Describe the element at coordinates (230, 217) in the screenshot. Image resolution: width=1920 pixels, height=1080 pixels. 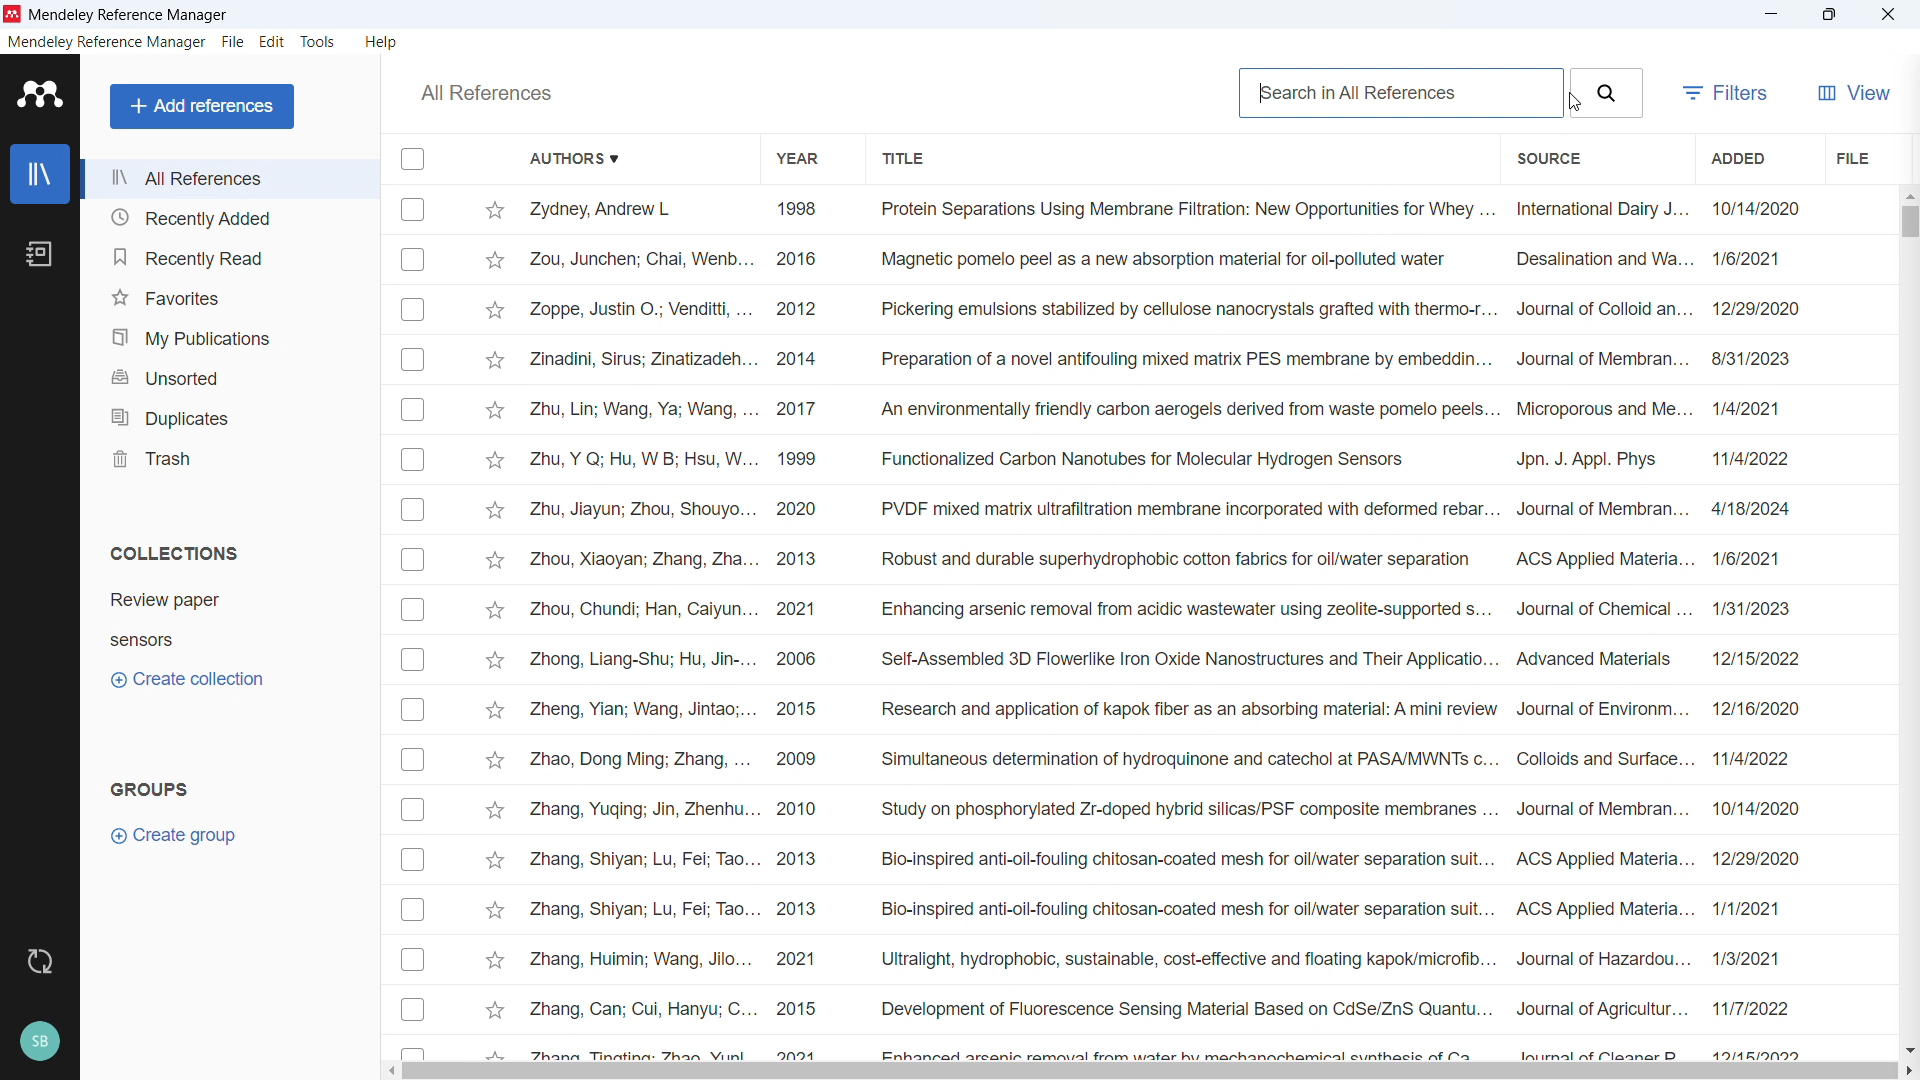
I see `Recently added ` at that location.